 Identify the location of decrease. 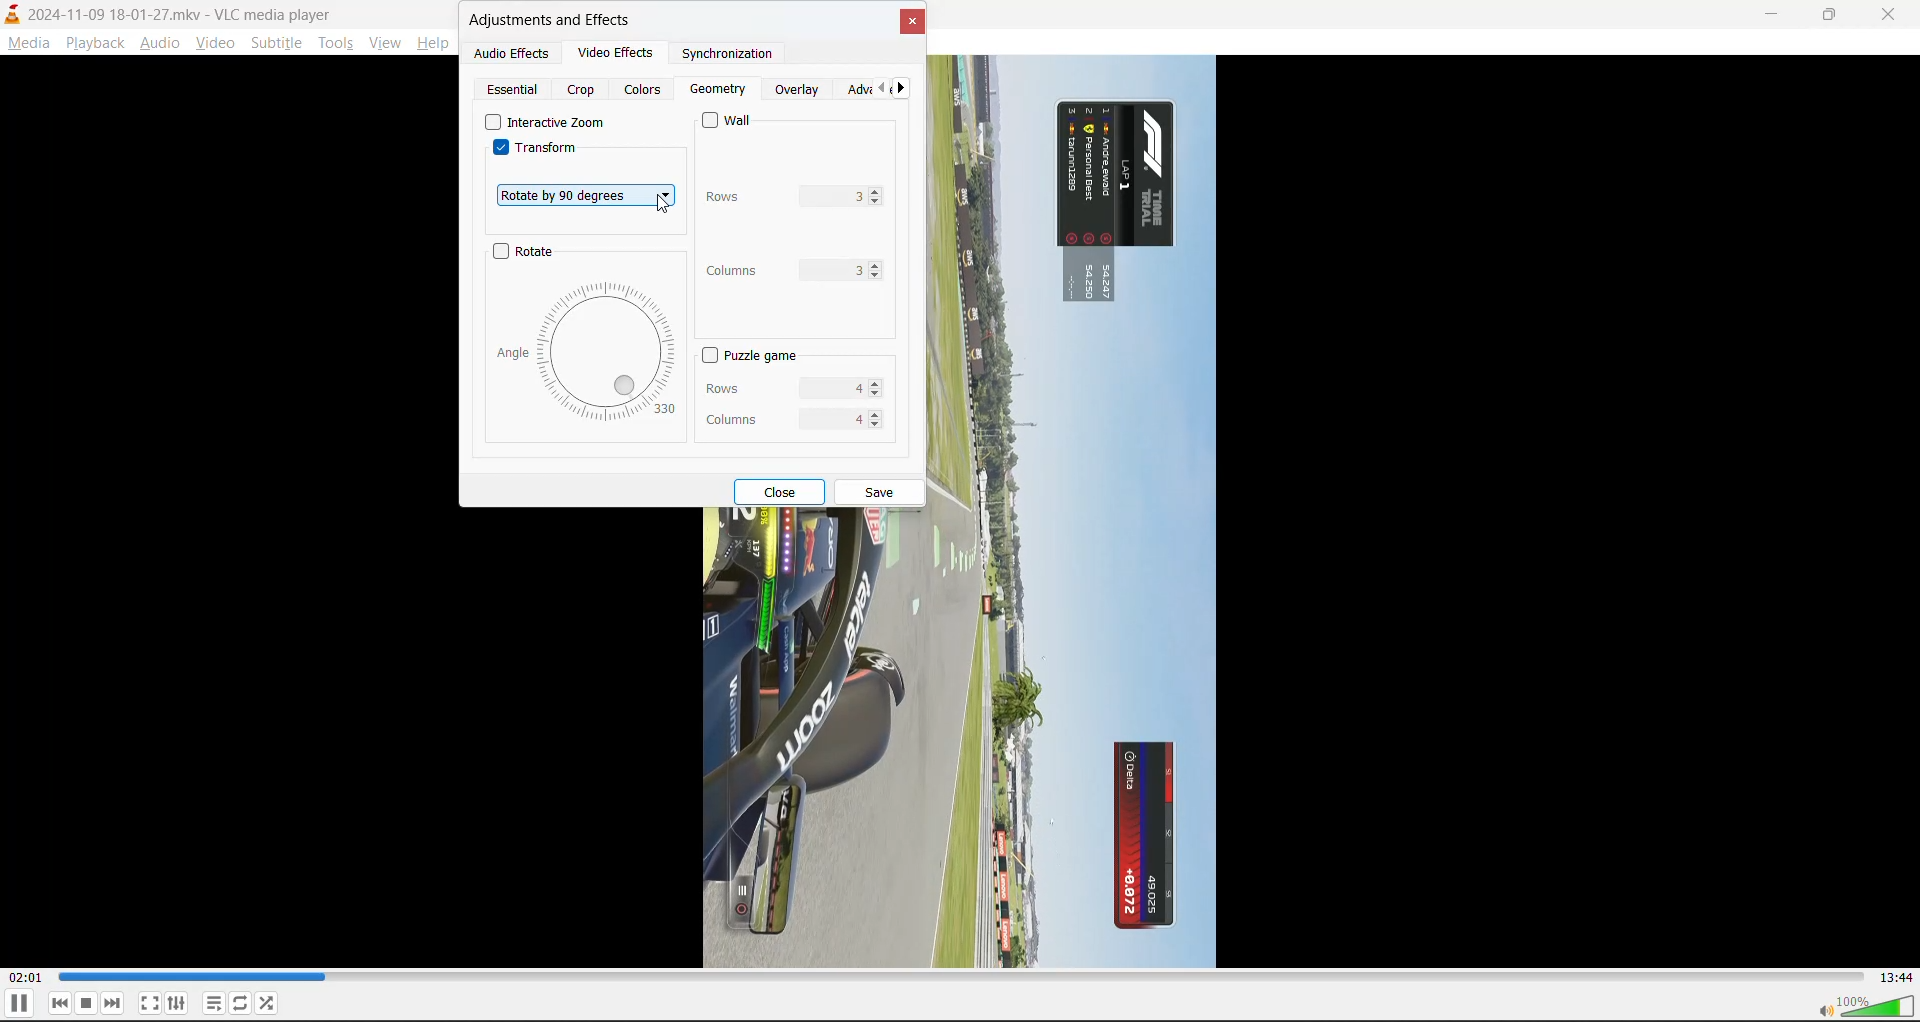
(879, 203).